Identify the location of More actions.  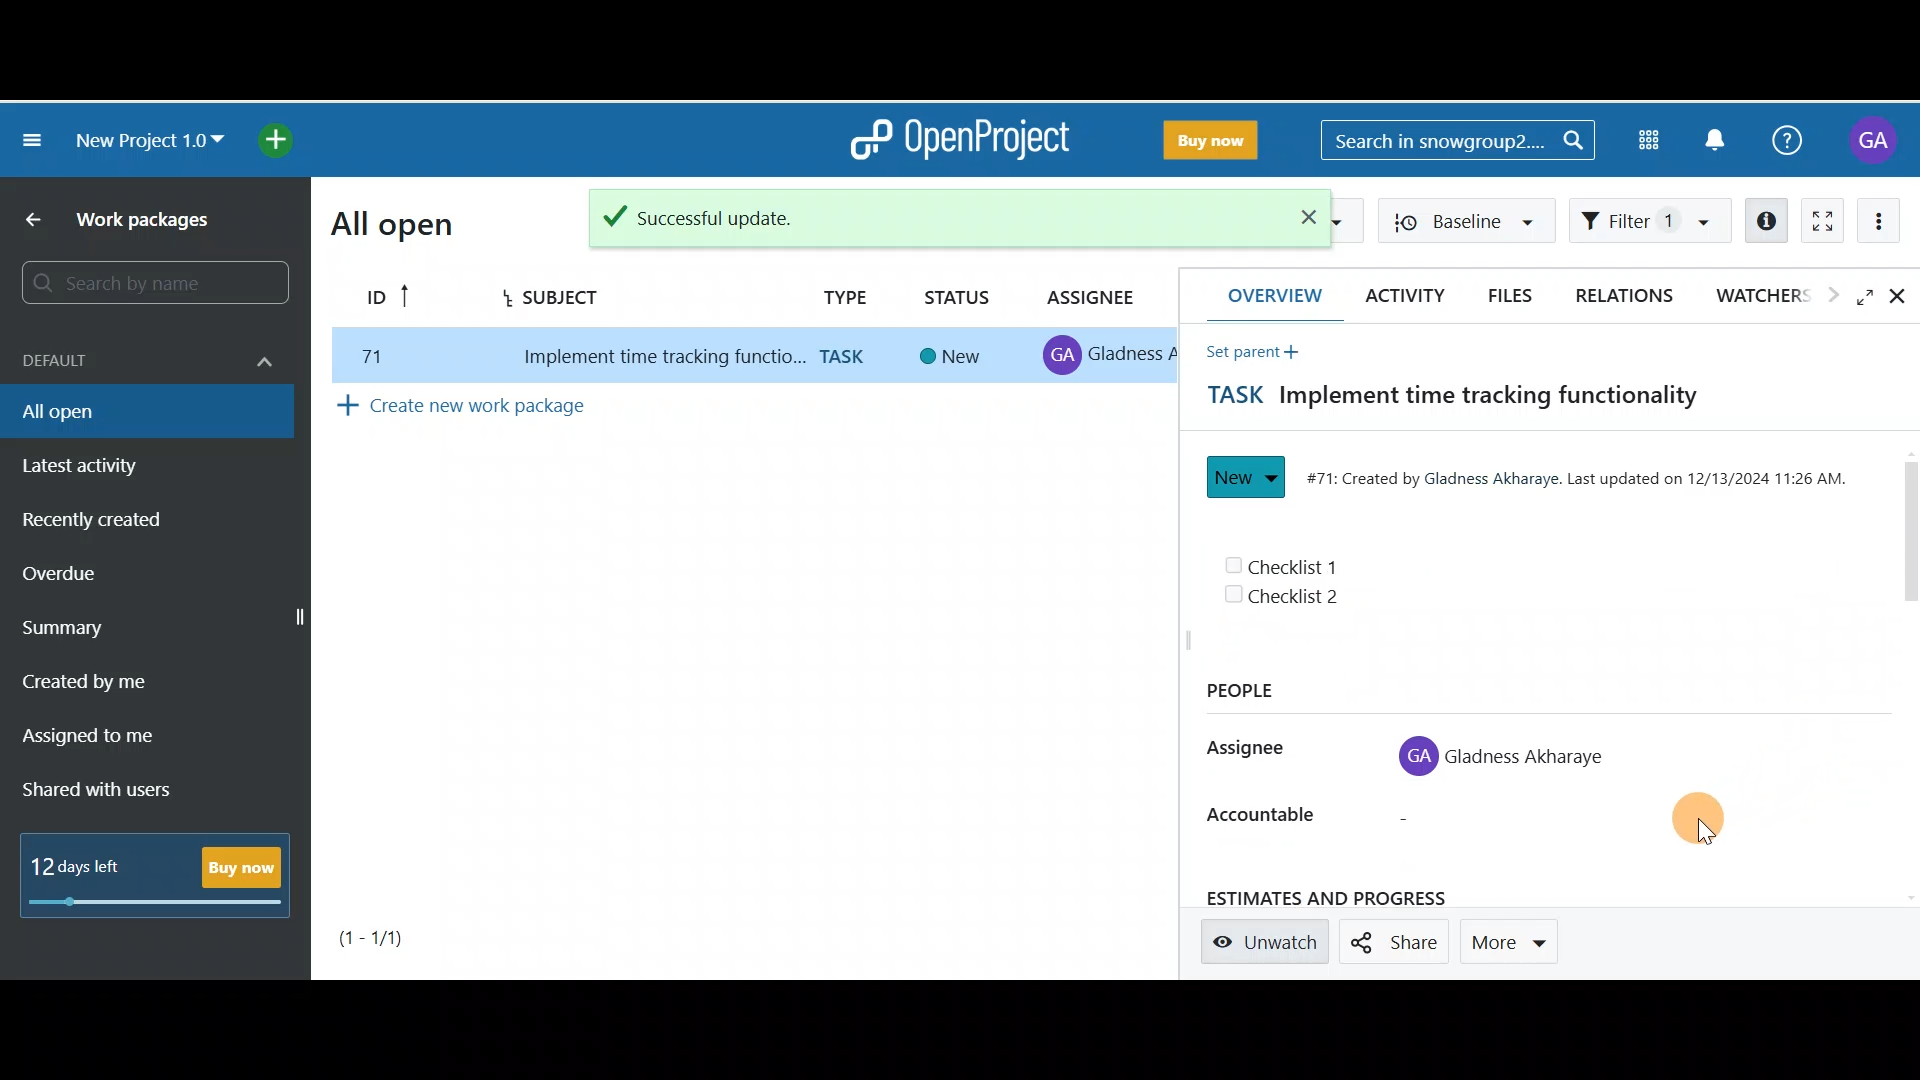
(1890, 221).